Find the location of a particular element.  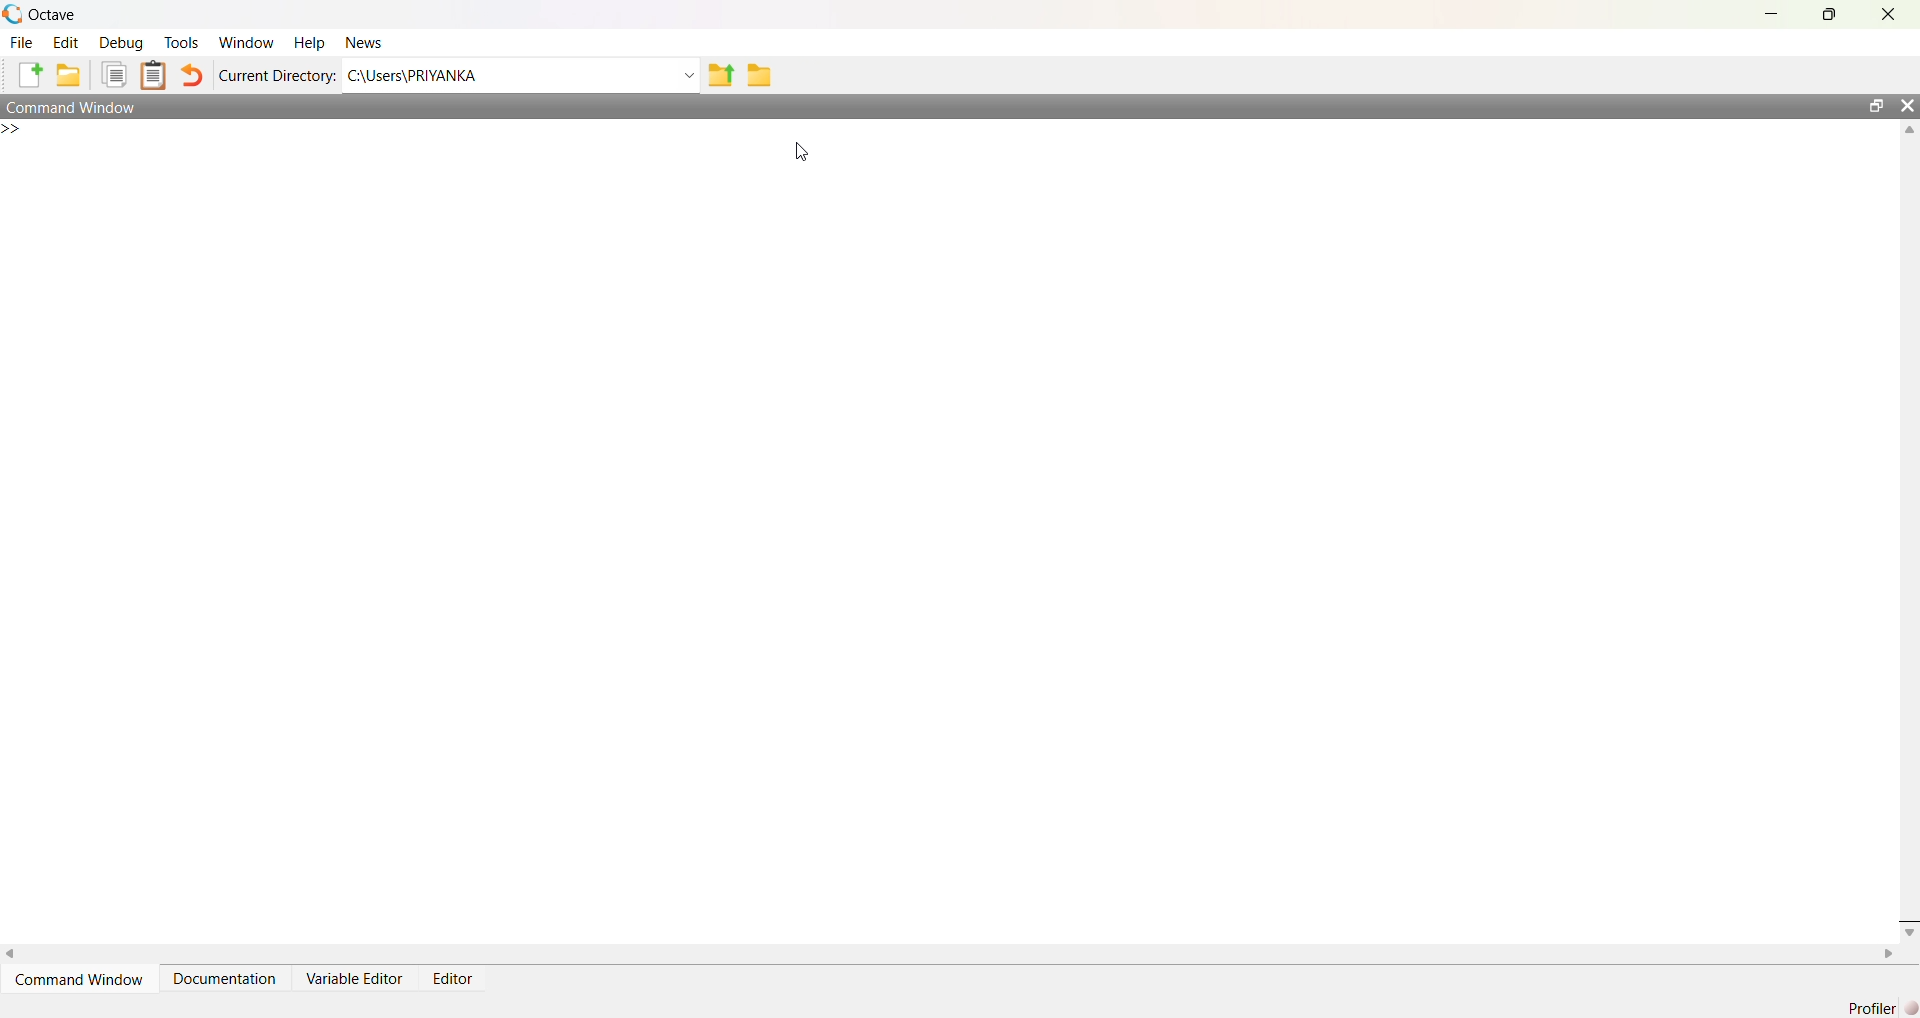

Profile is located at coordinates (1879, 1008).